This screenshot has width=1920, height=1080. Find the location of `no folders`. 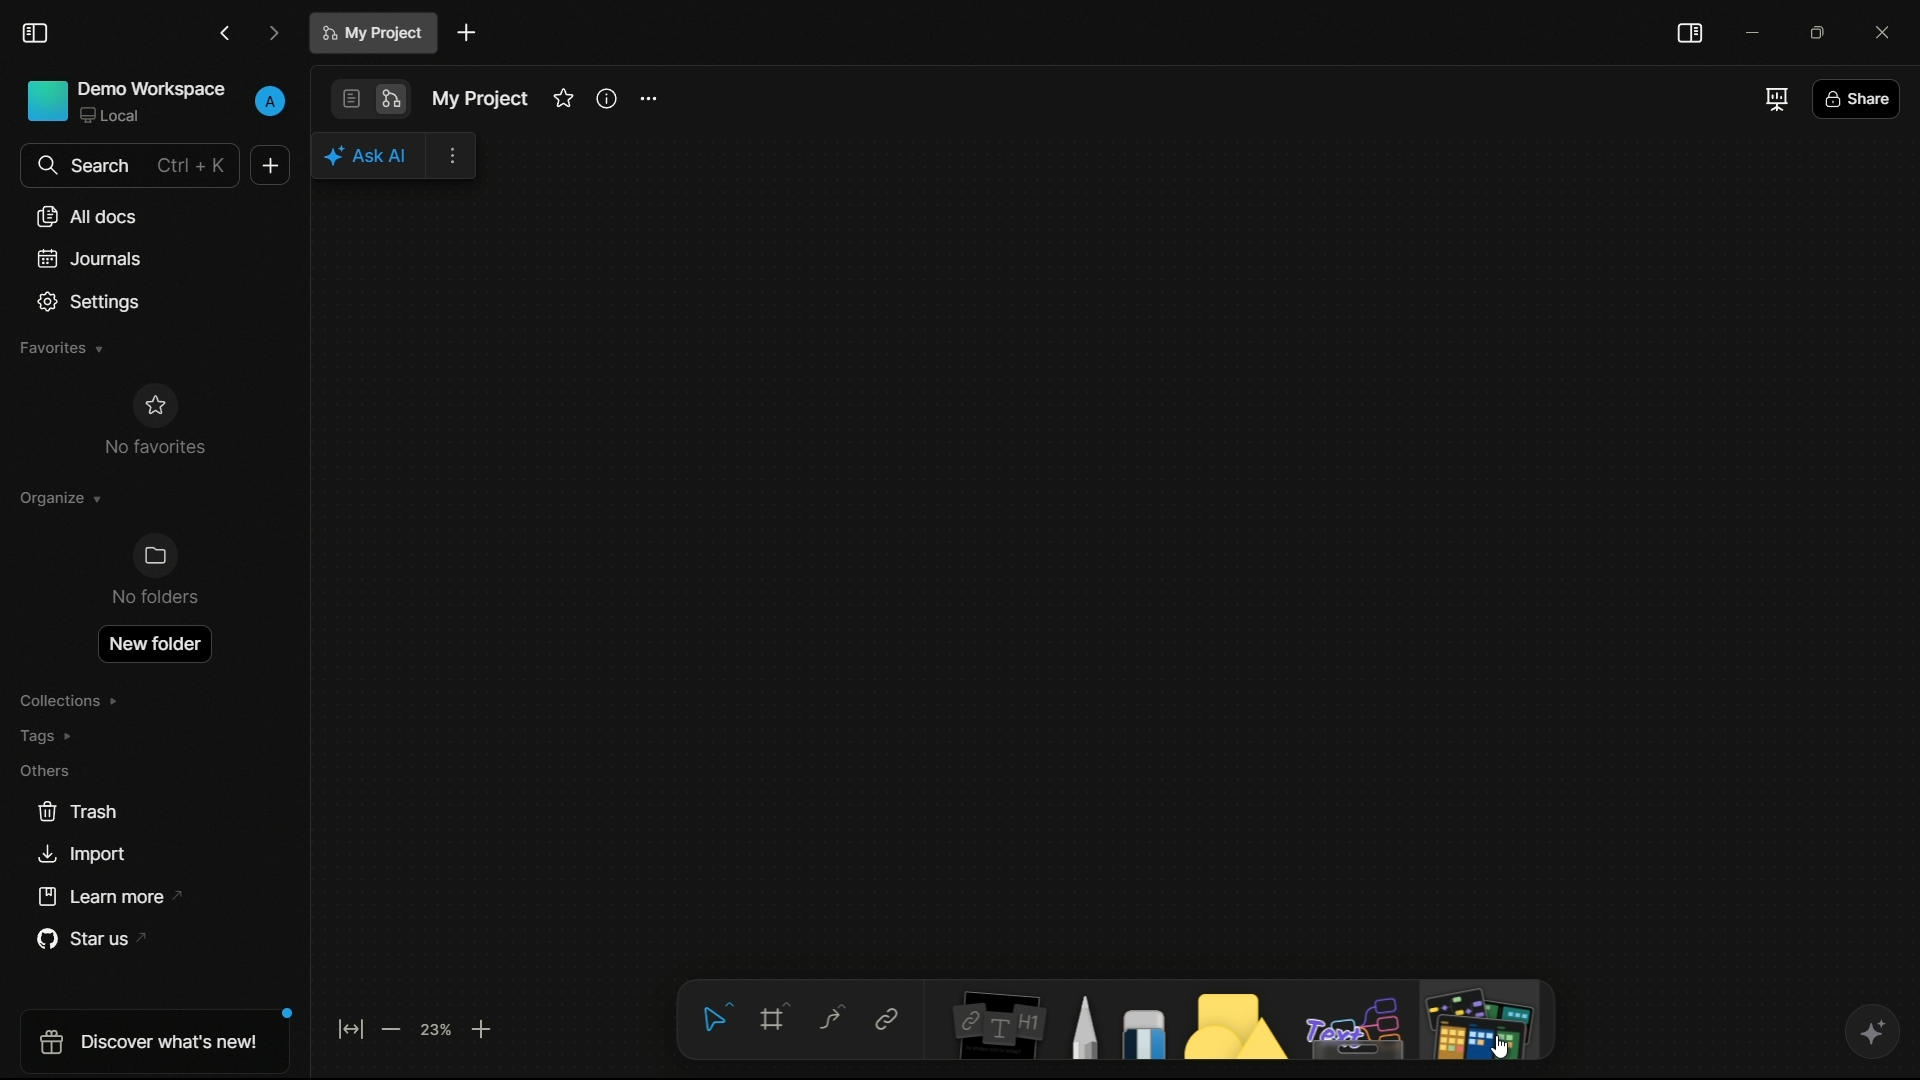

no folders is located at coordinates (153, 570).